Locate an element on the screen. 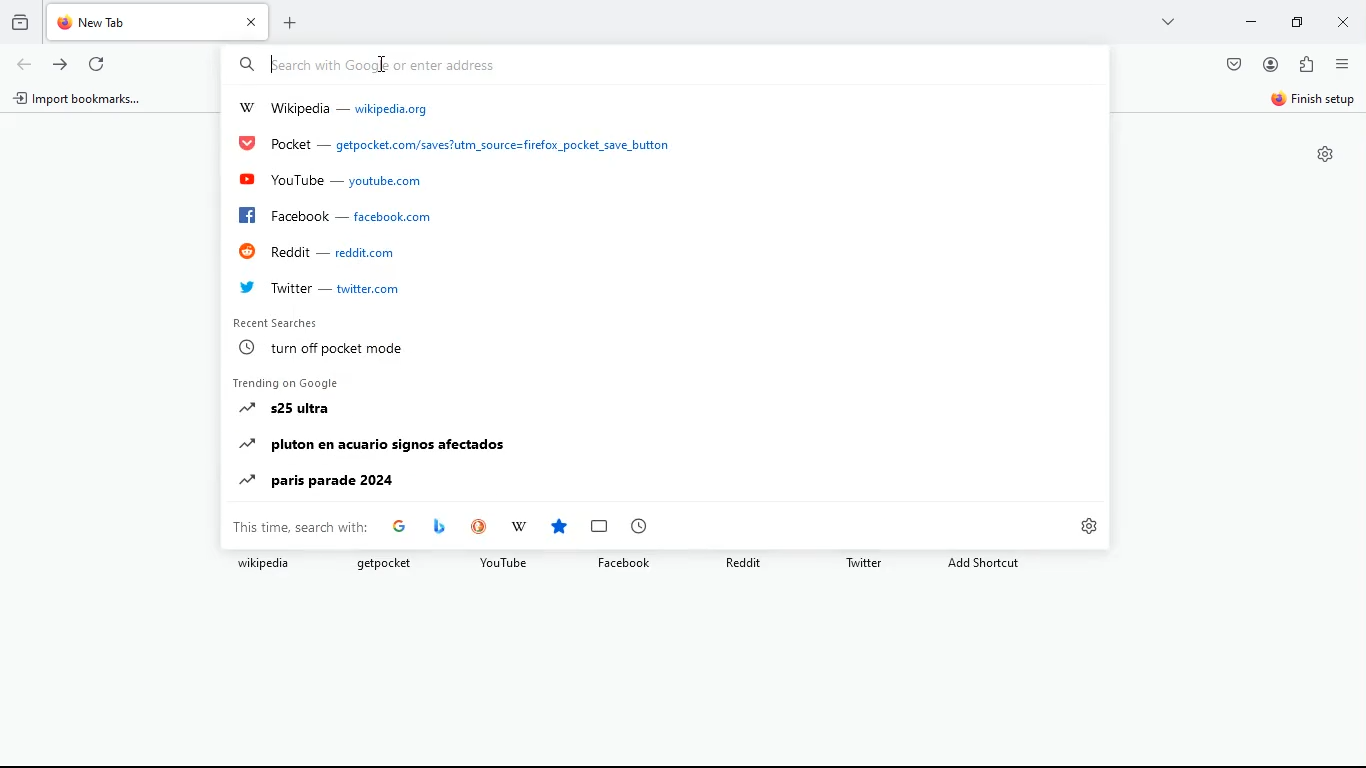 This screenshot has width=1366, height=768. YouTube is located at coordinates (503, 562).